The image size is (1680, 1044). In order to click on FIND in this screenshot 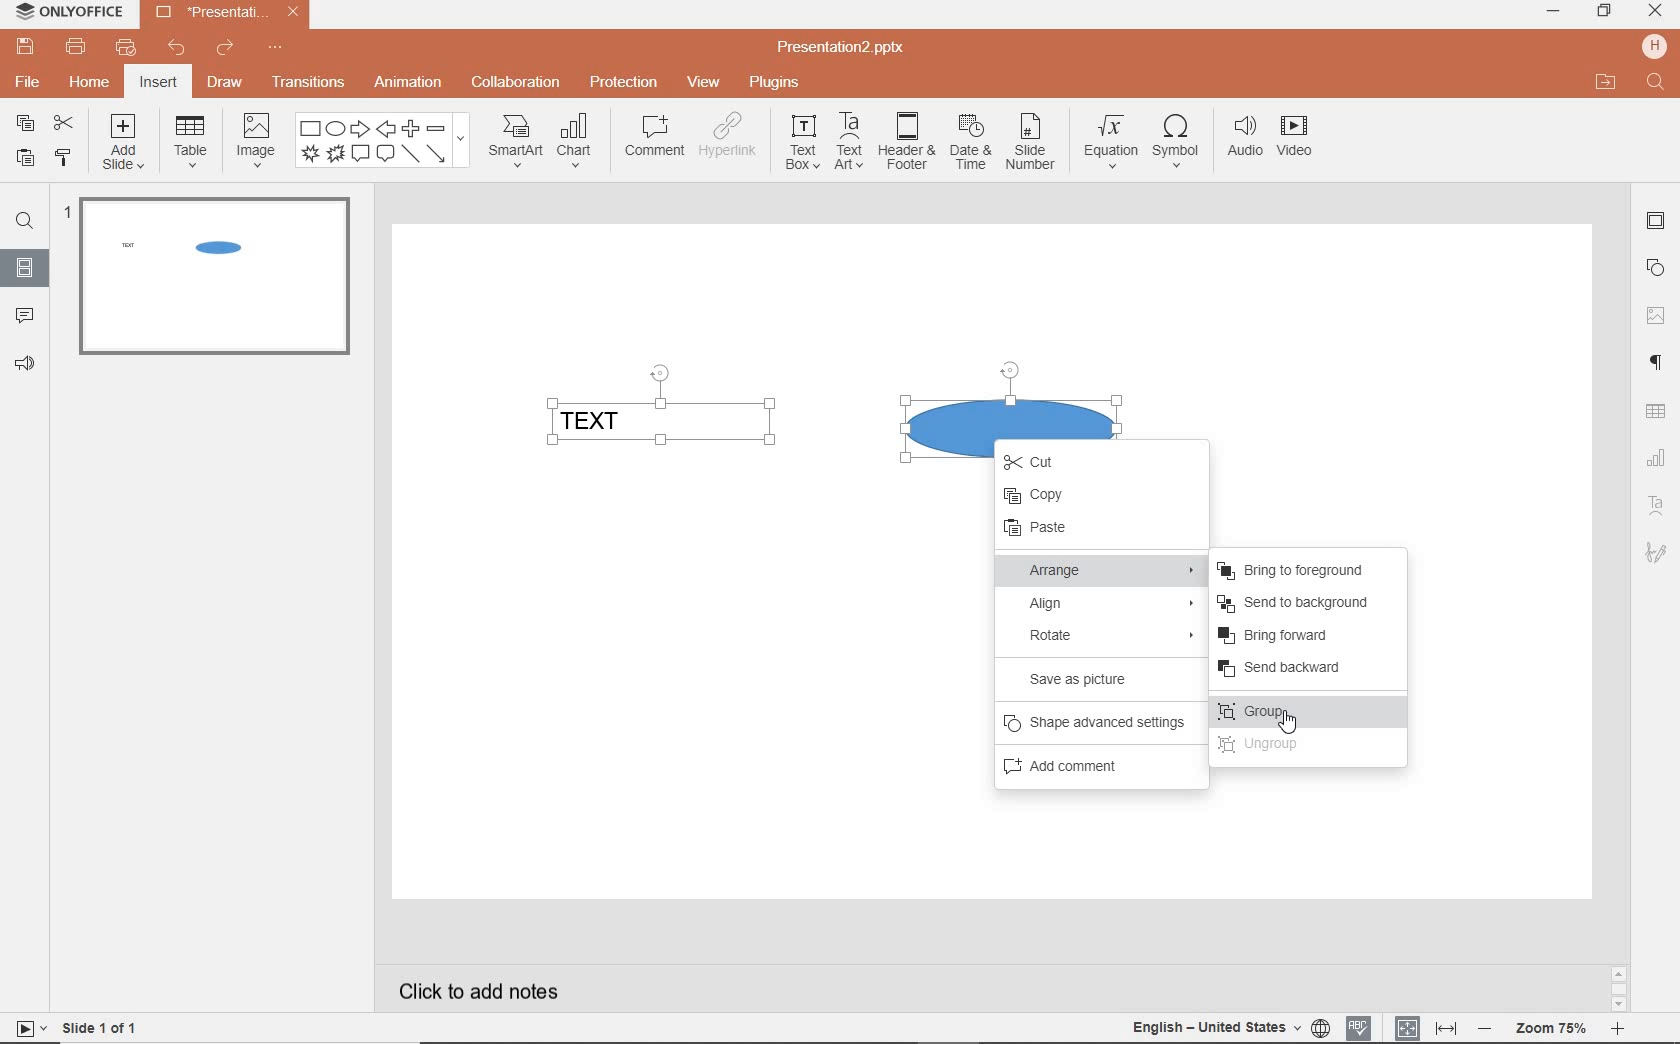, I will do `click(1658, 84)`.